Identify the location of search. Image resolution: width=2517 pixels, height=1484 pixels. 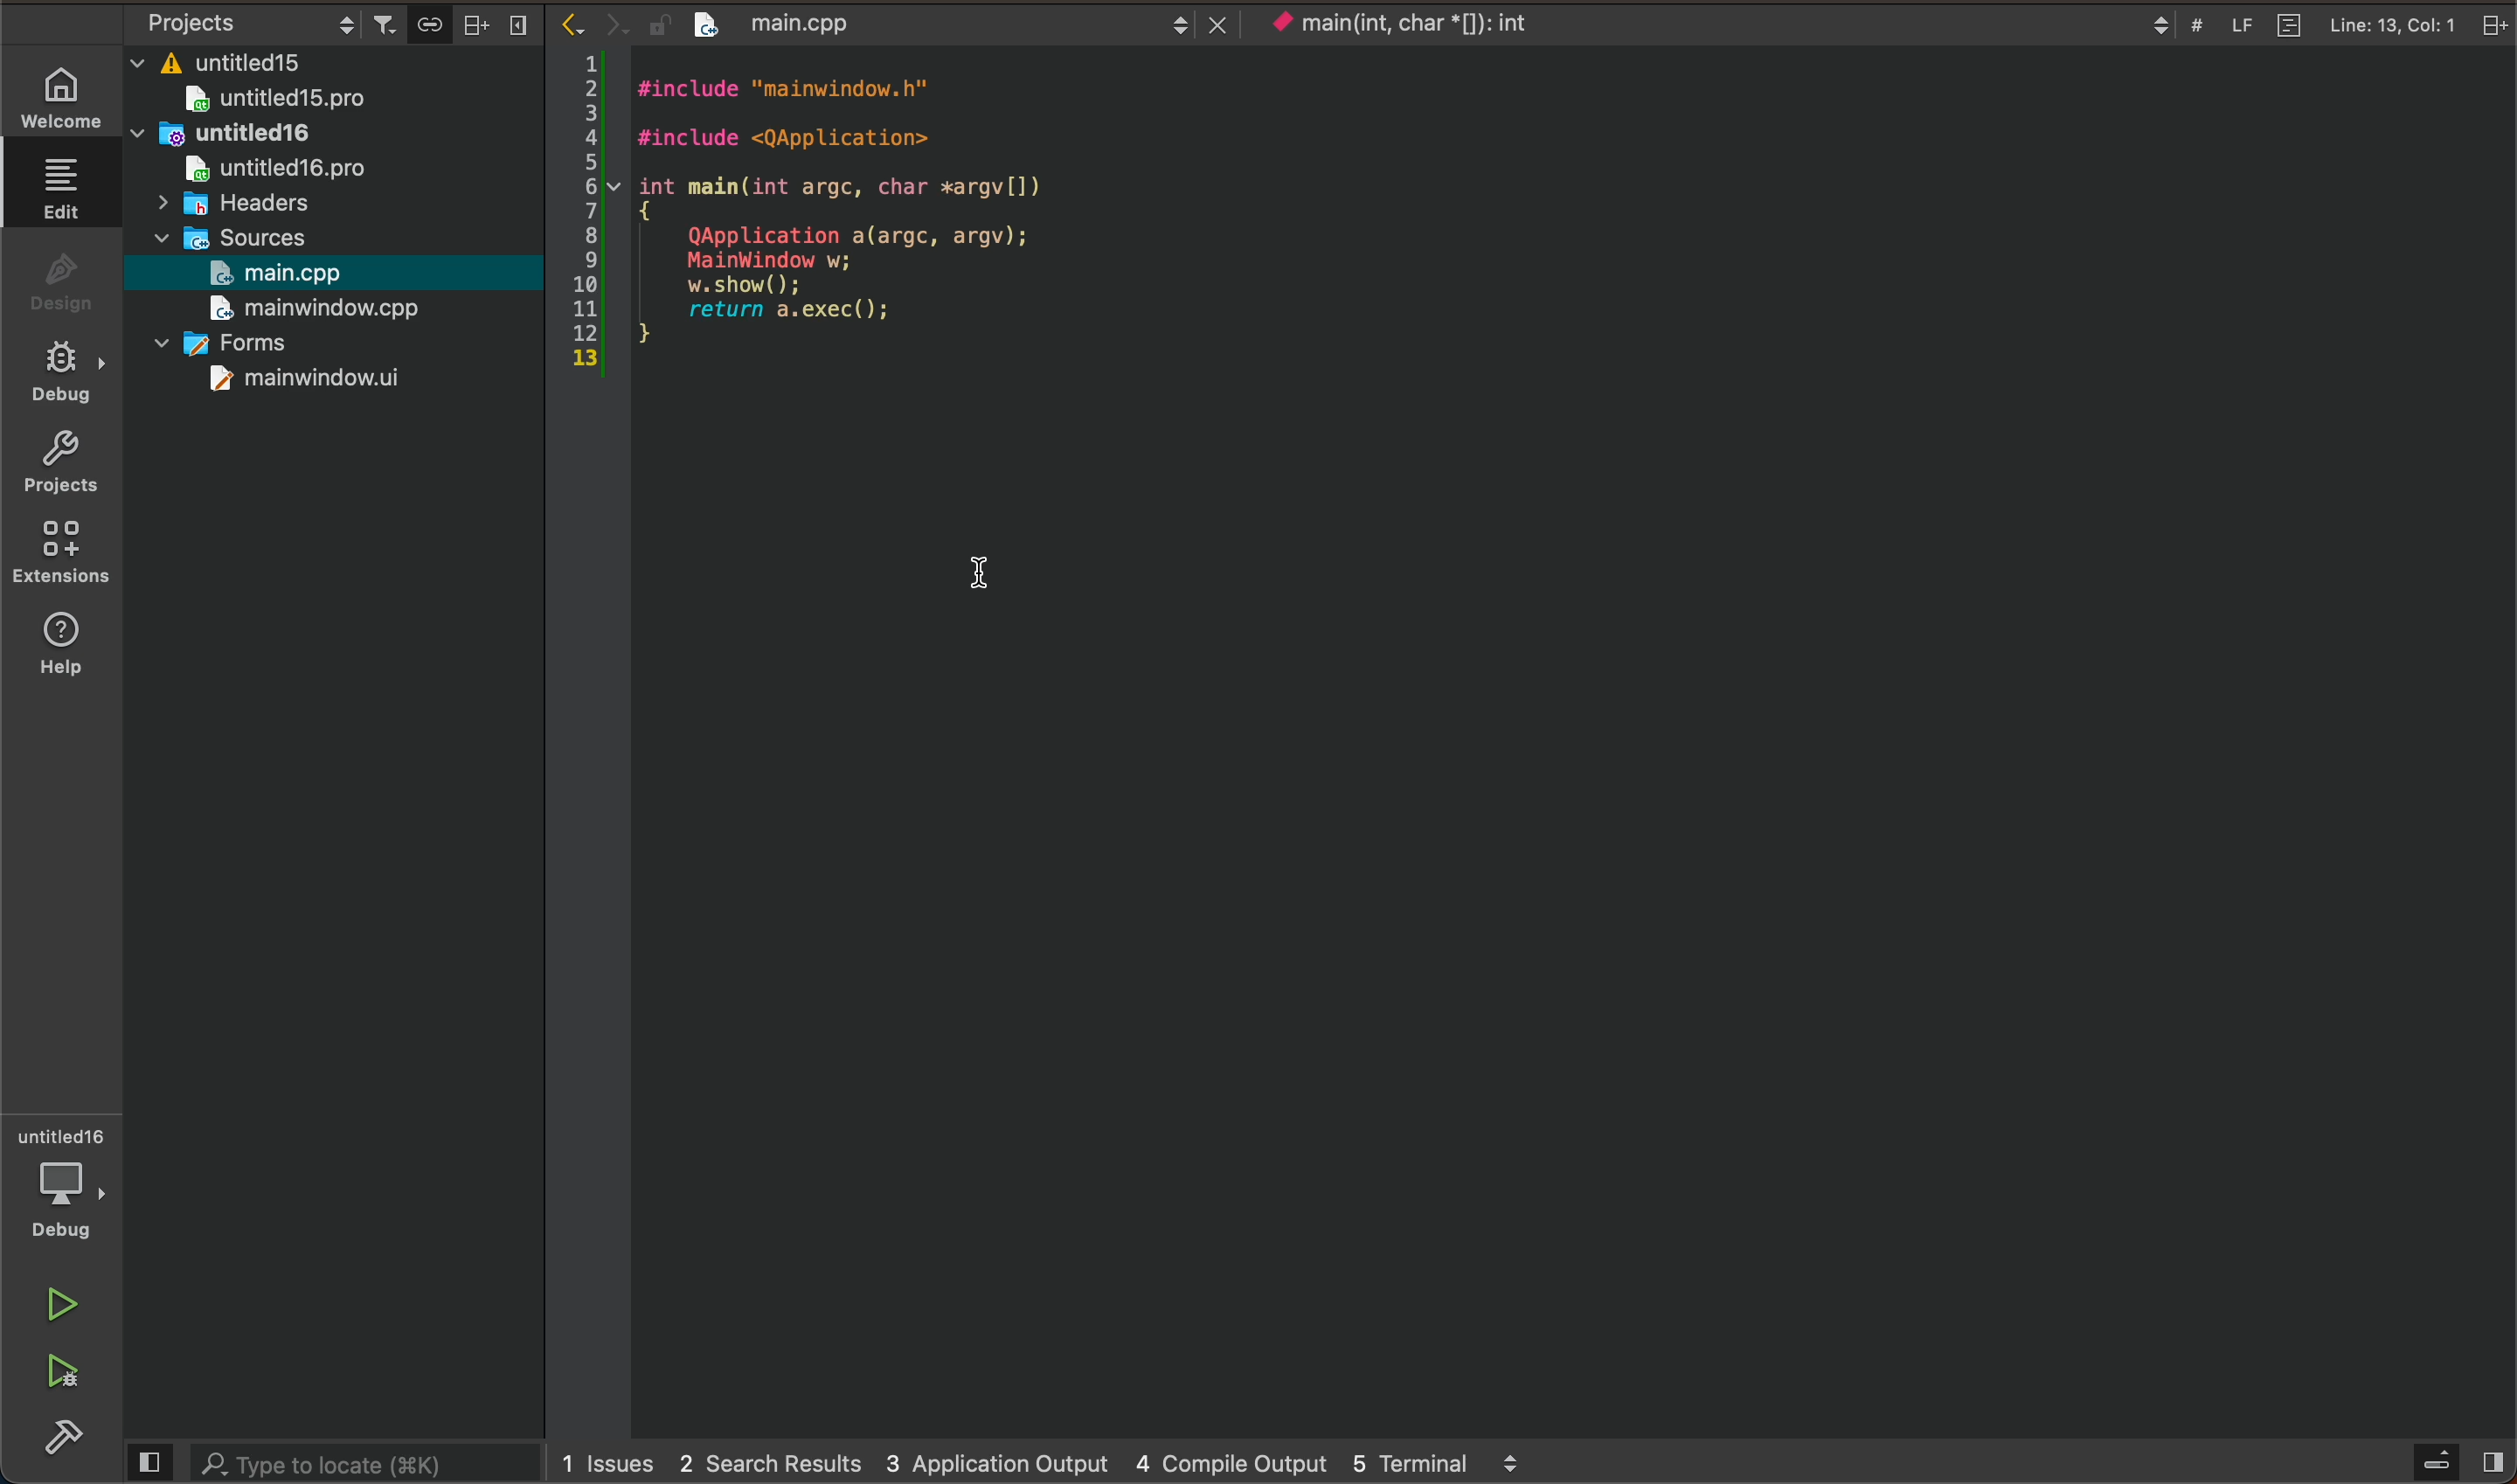
(358, 1464).